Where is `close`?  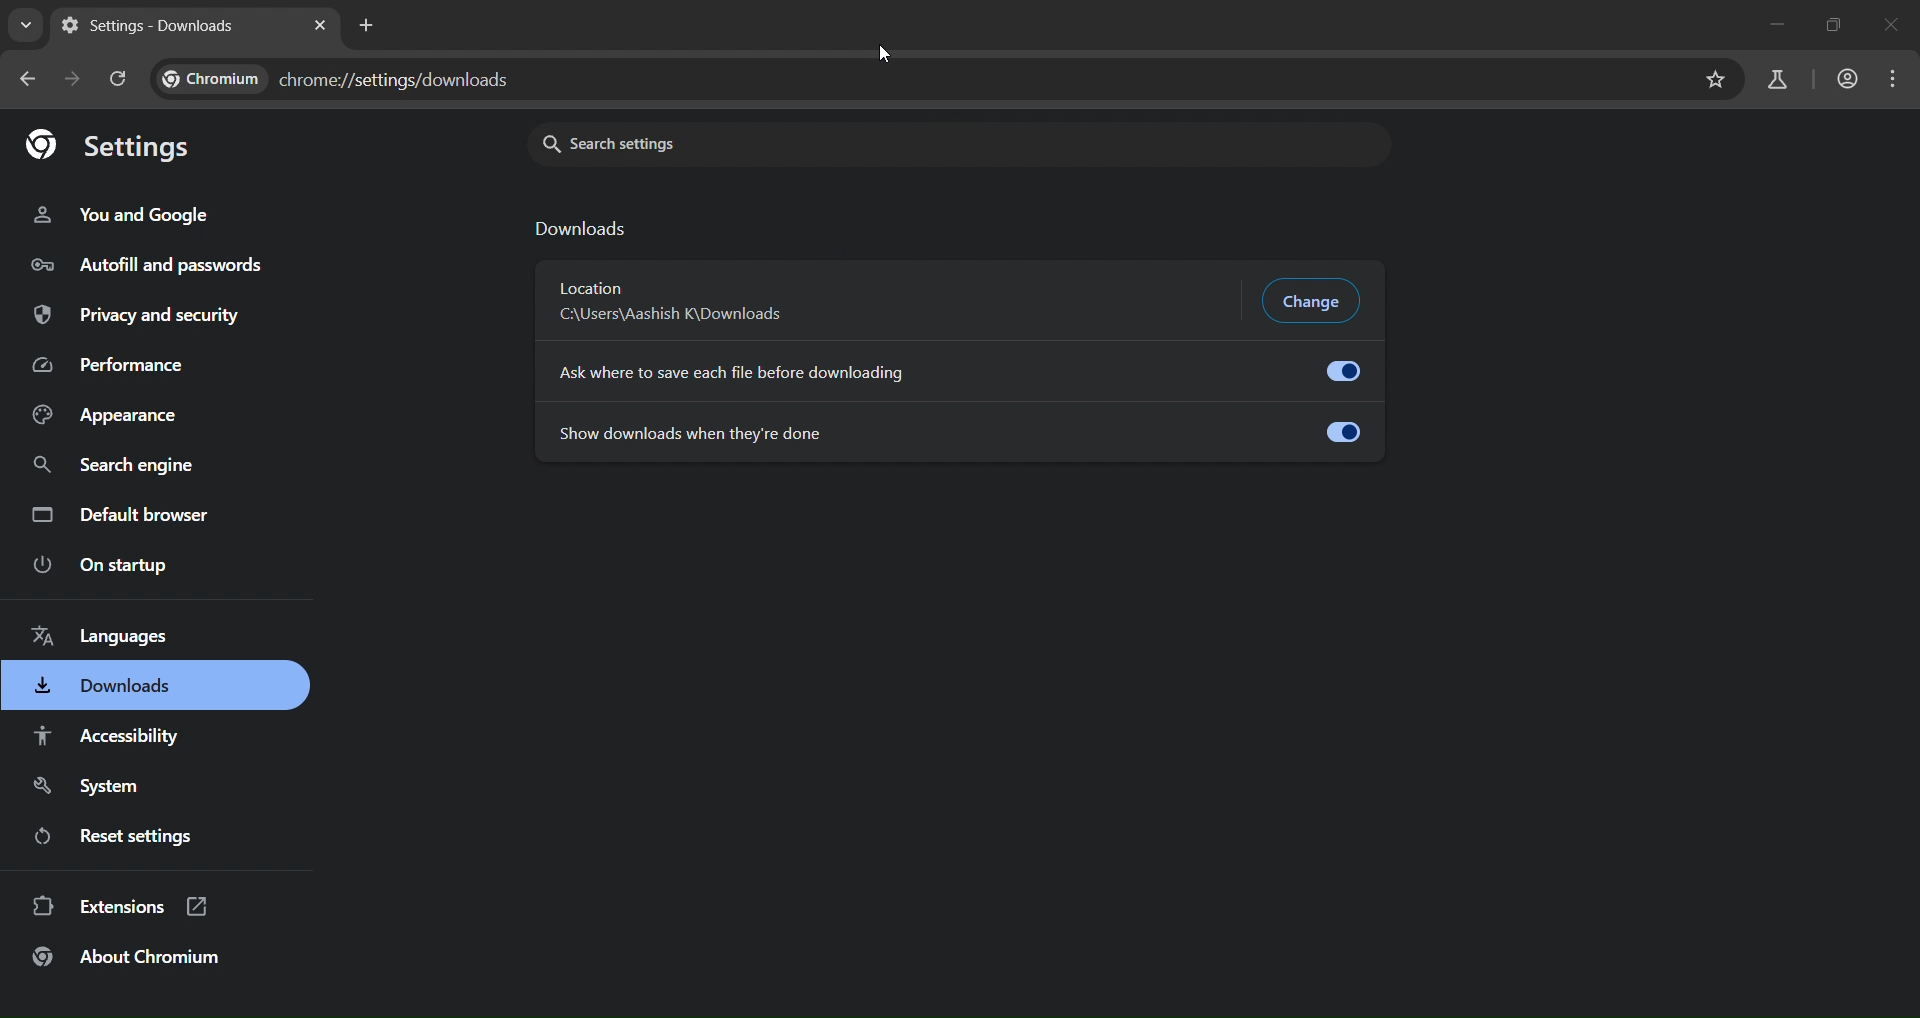 close is located at coordinates (1894, 23).